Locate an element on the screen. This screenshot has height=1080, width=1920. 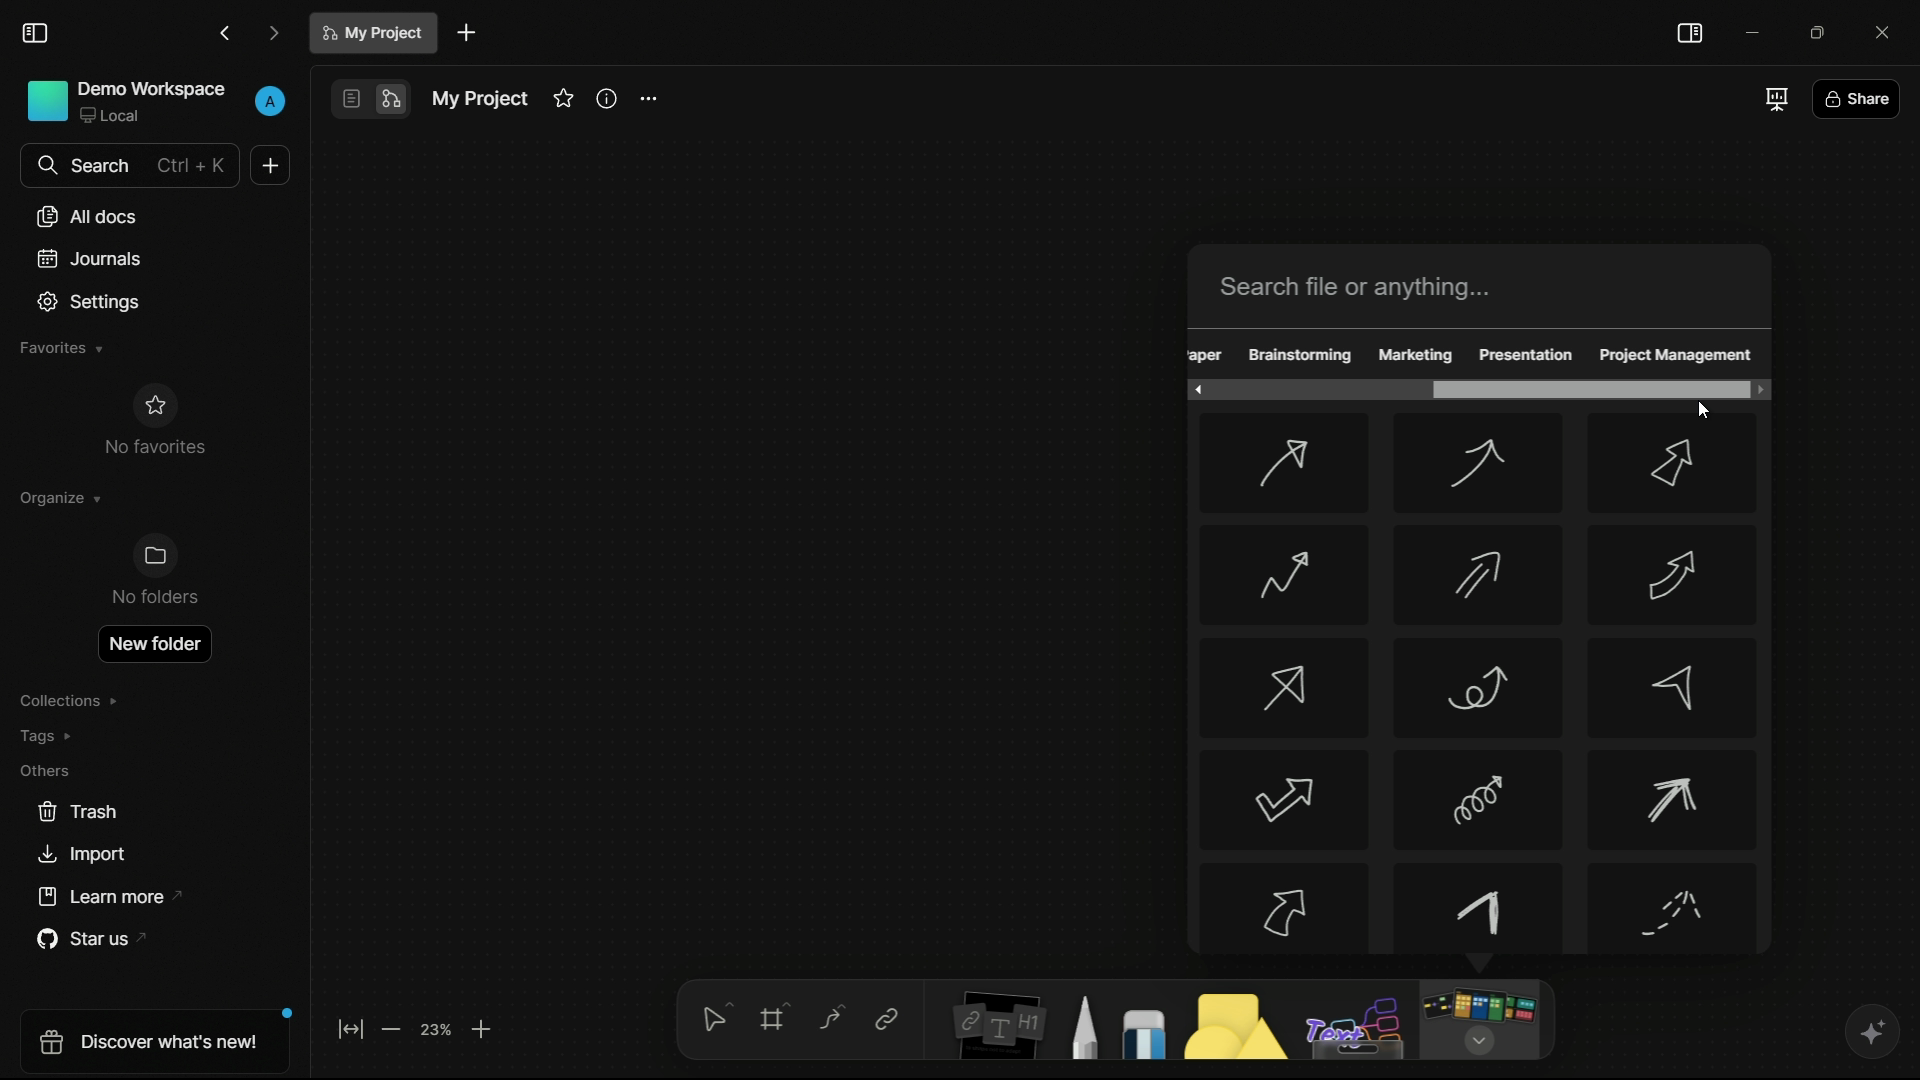
all documents is located at coordinates (89, 216).